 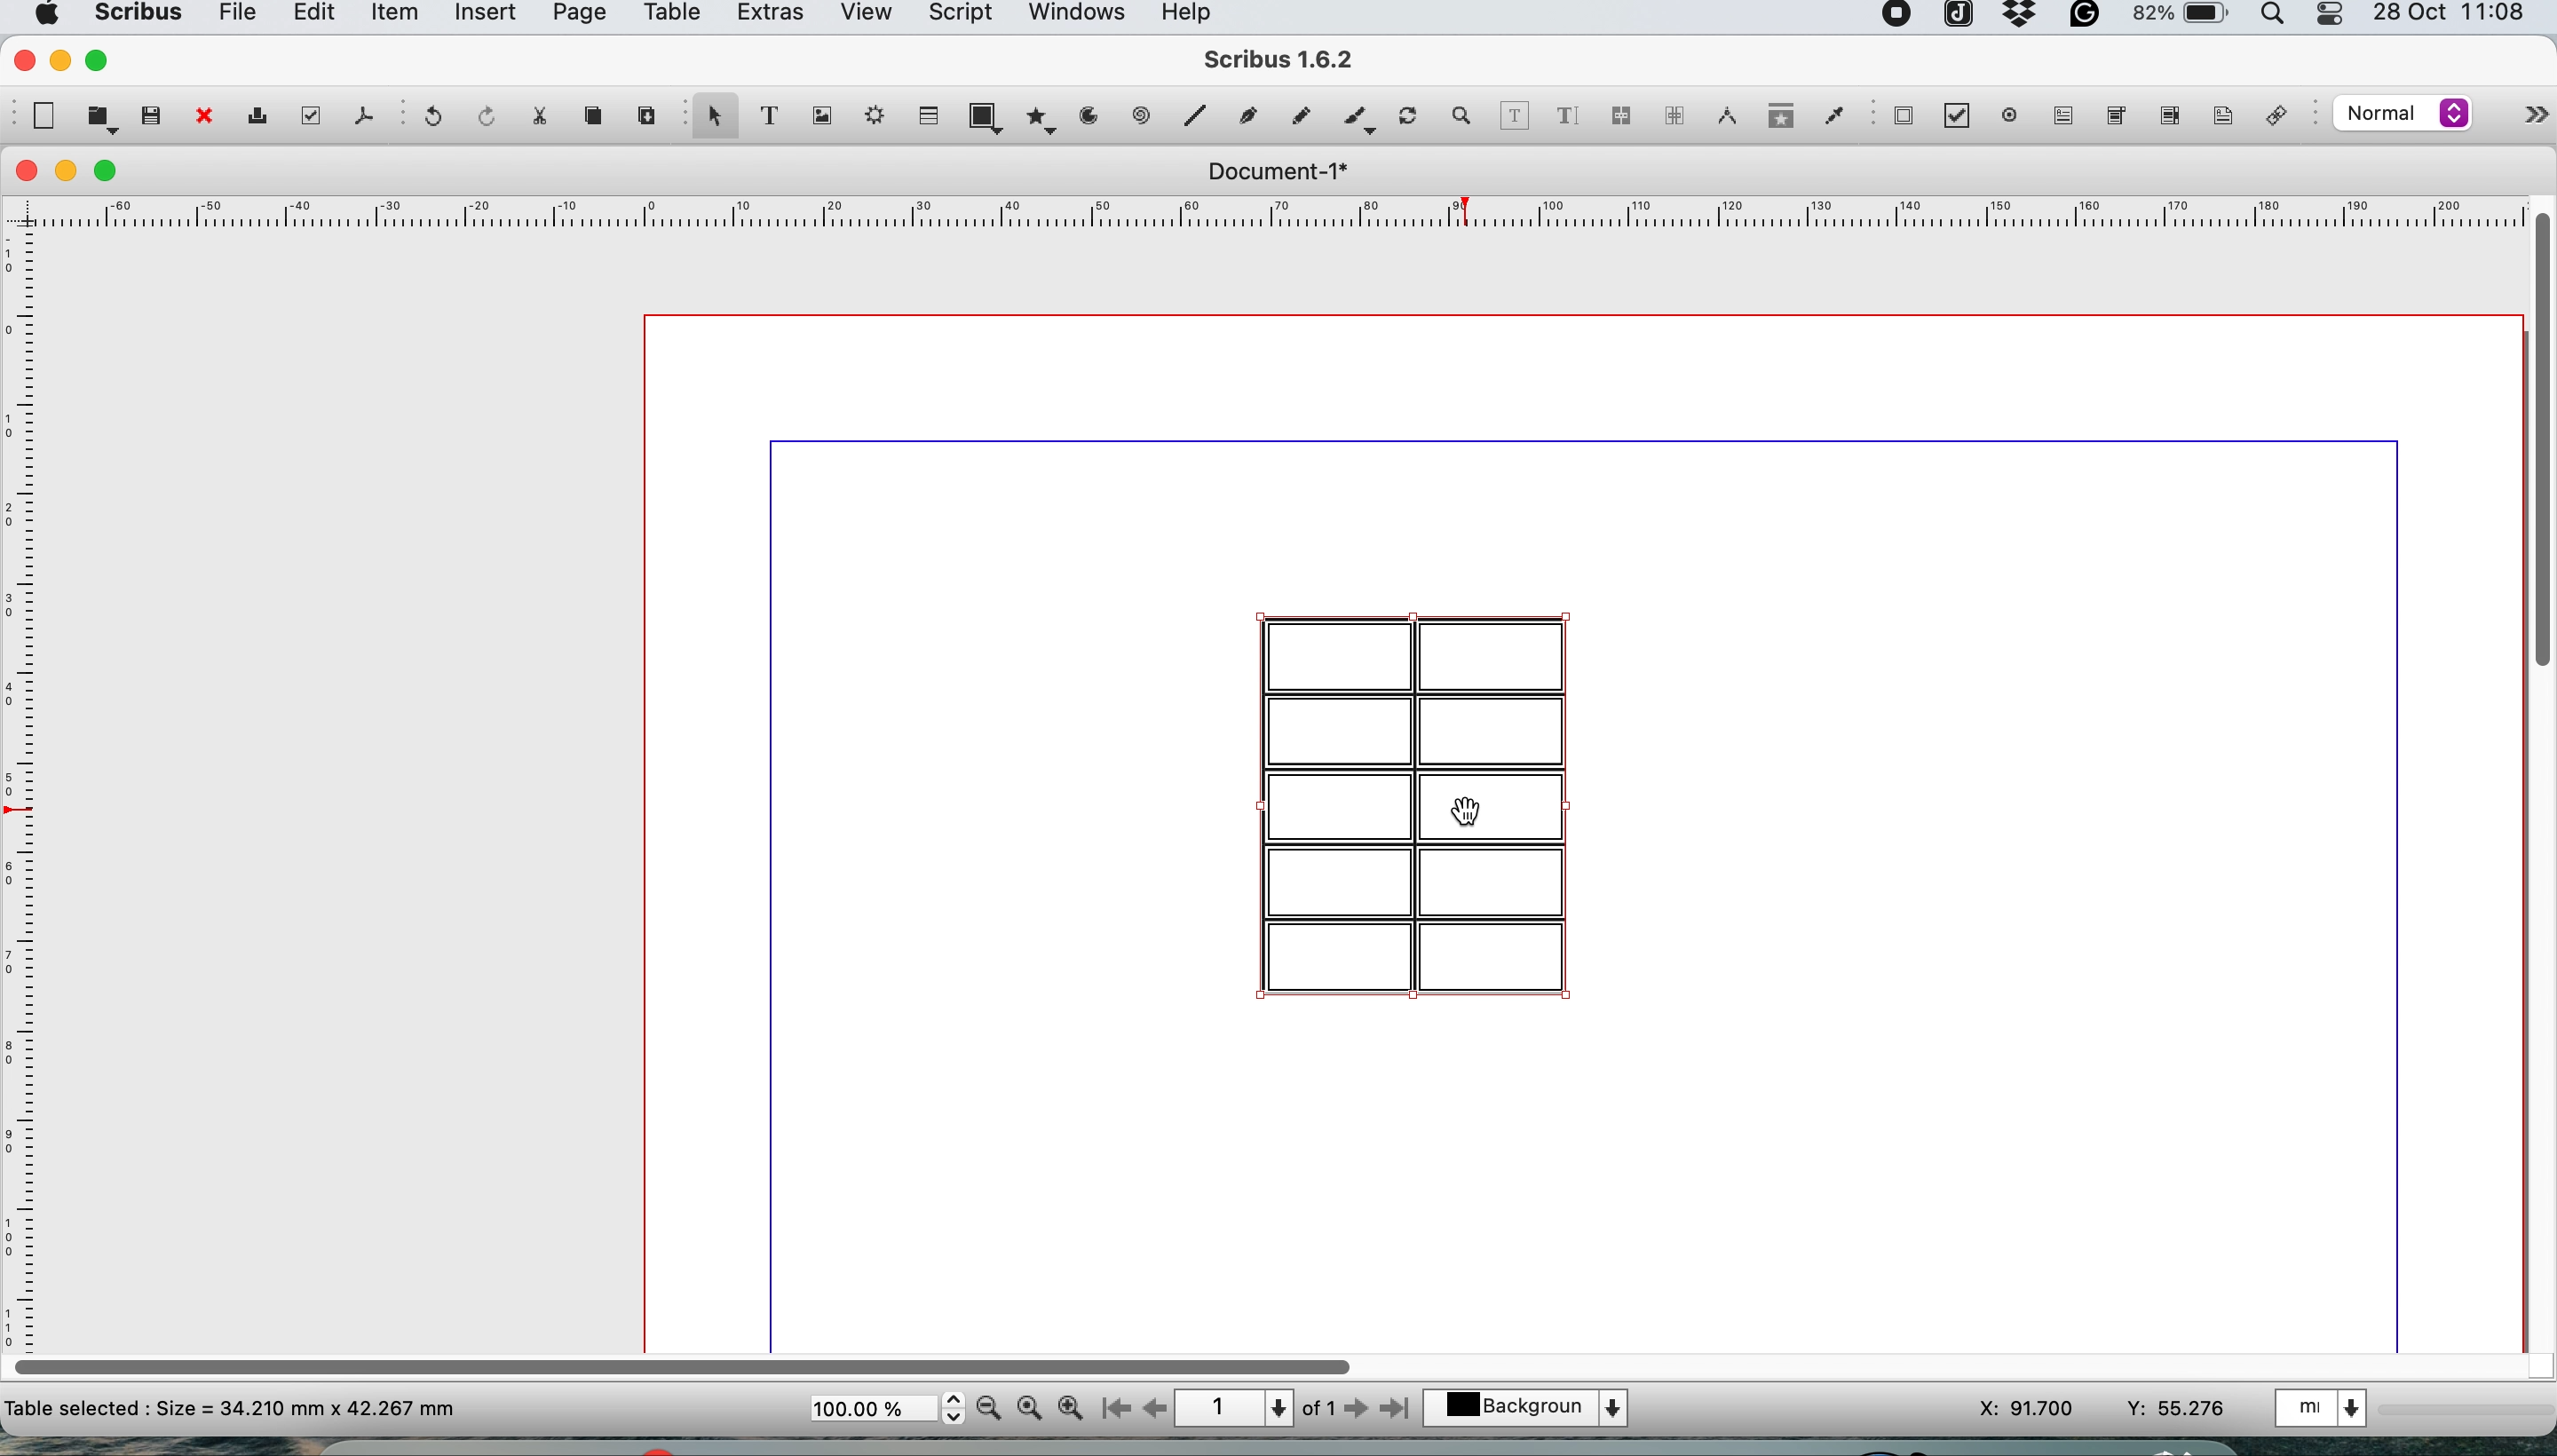 What do you see at coordinates (22, 171) in the screenshot?
I see `close` at bounding box center [22, 171].